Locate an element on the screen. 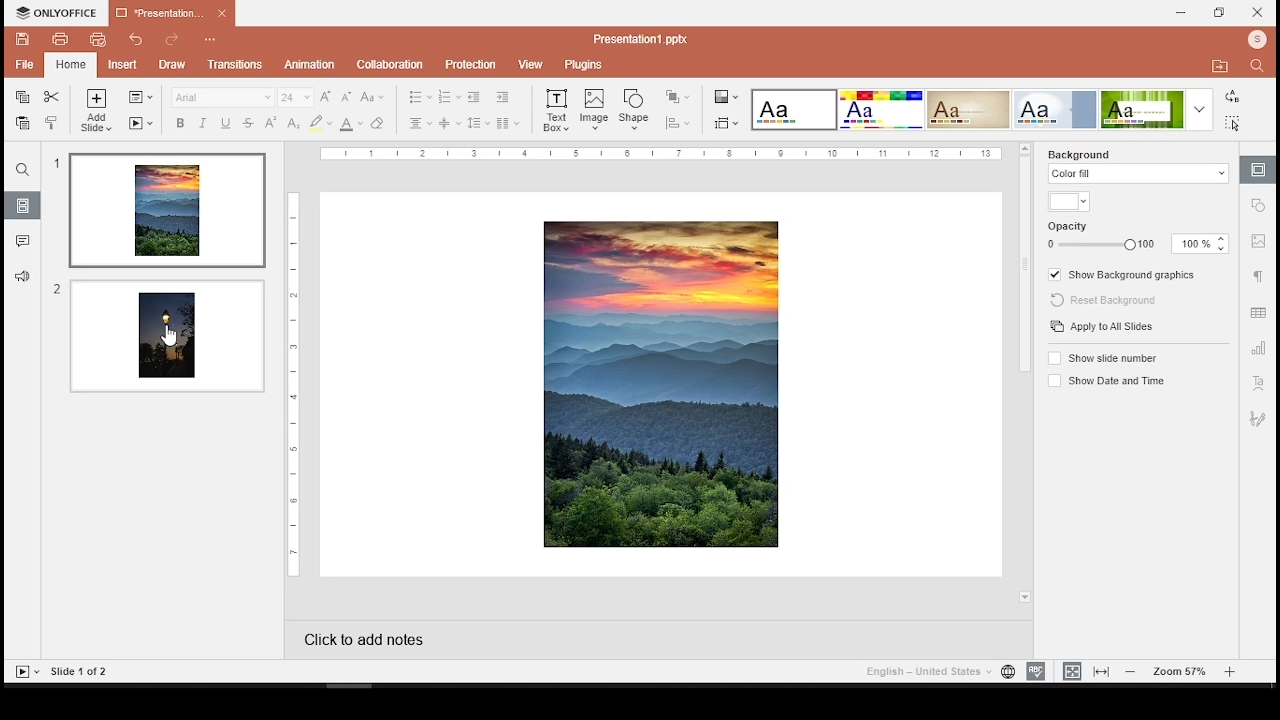  shape is located at coordinates (634, 109).